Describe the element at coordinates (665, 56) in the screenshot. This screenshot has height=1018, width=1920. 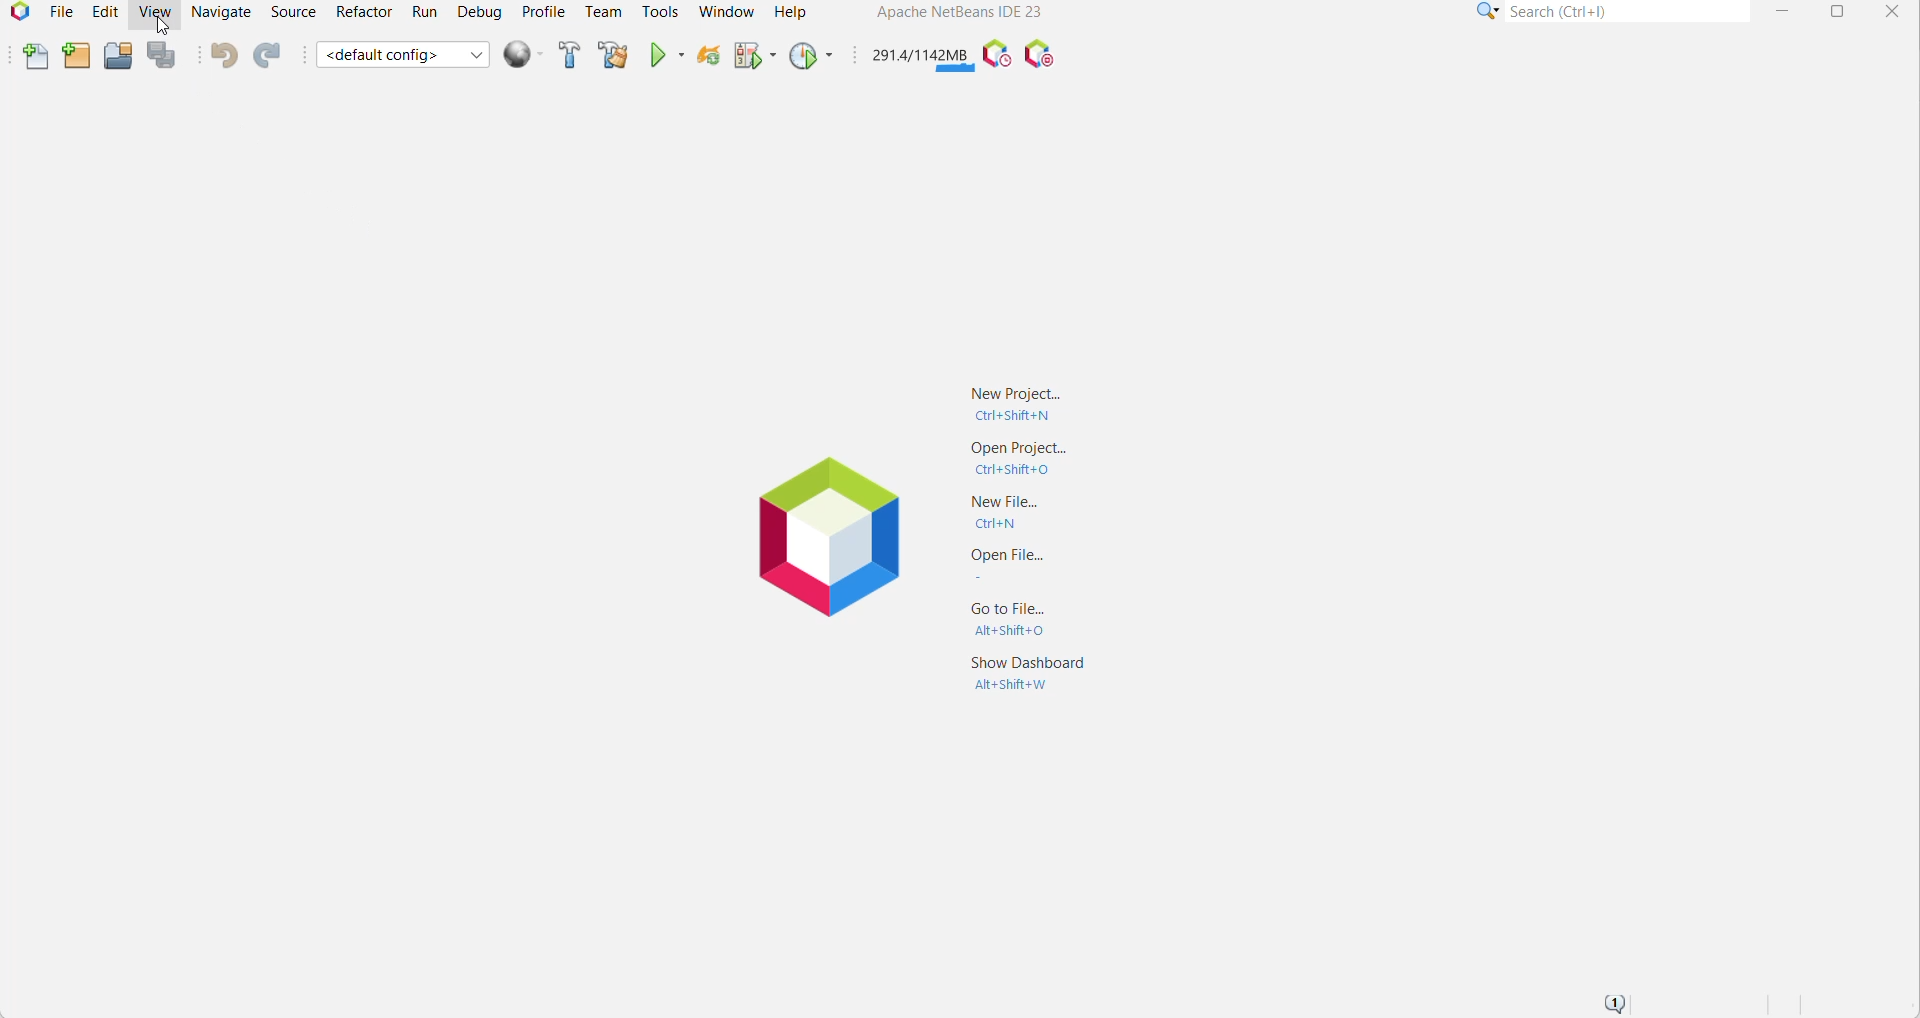
I see `Run Main Project` at that location.